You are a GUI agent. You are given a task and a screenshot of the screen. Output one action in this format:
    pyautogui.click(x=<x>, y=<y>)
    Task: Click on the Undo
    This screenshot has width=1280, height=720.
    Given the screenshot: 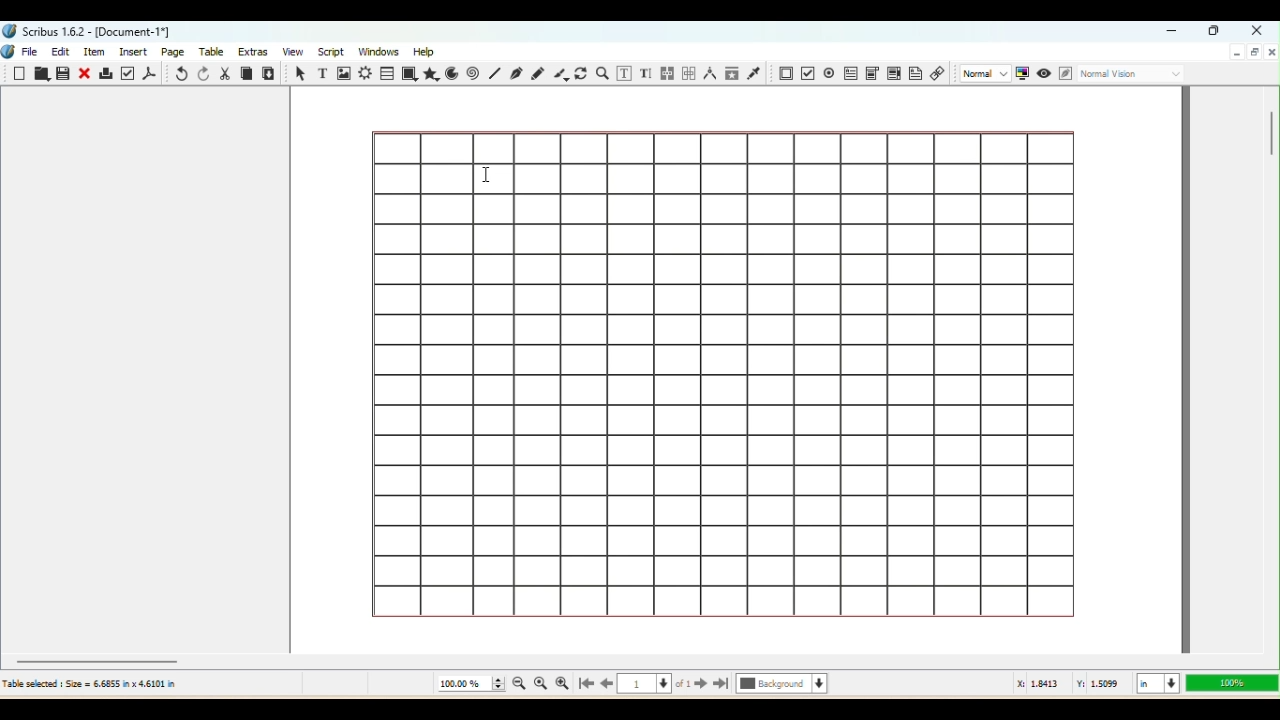 What is the action you would take?
    pyautogui.click(x=179, y=74)
    